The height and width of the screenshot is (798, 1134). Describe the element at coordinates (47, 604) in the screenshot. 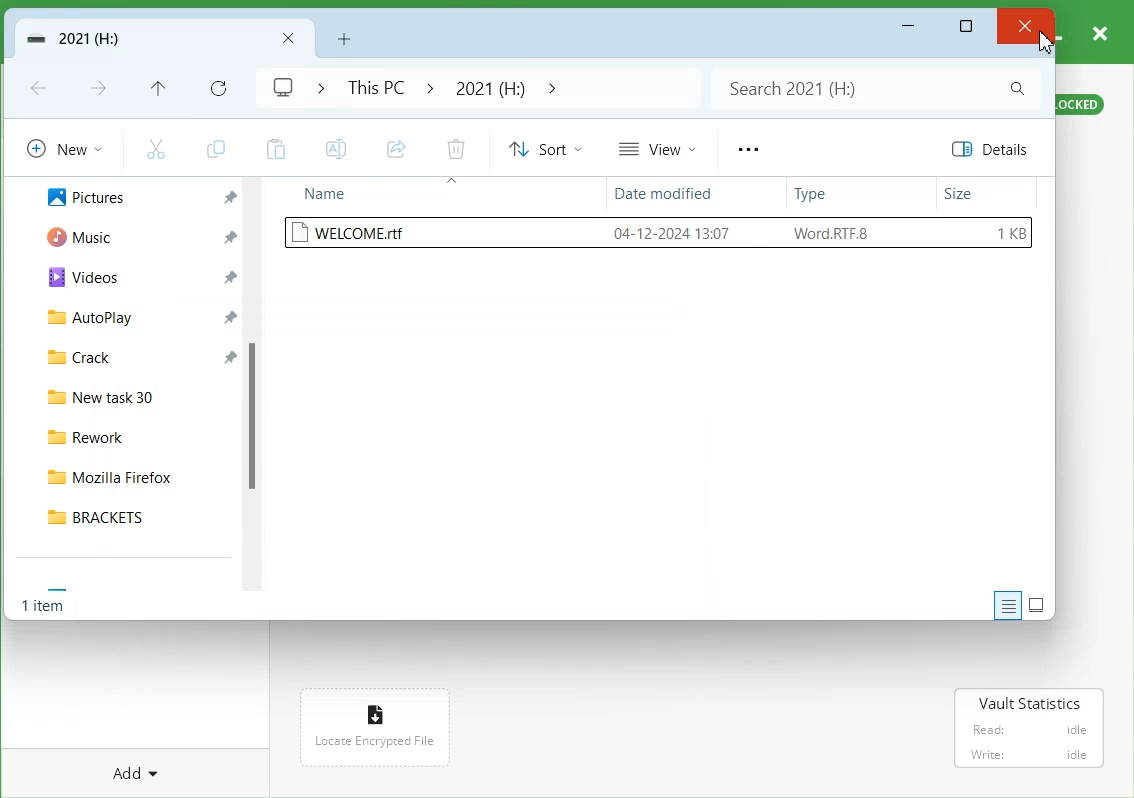

I see `Text` at that location.